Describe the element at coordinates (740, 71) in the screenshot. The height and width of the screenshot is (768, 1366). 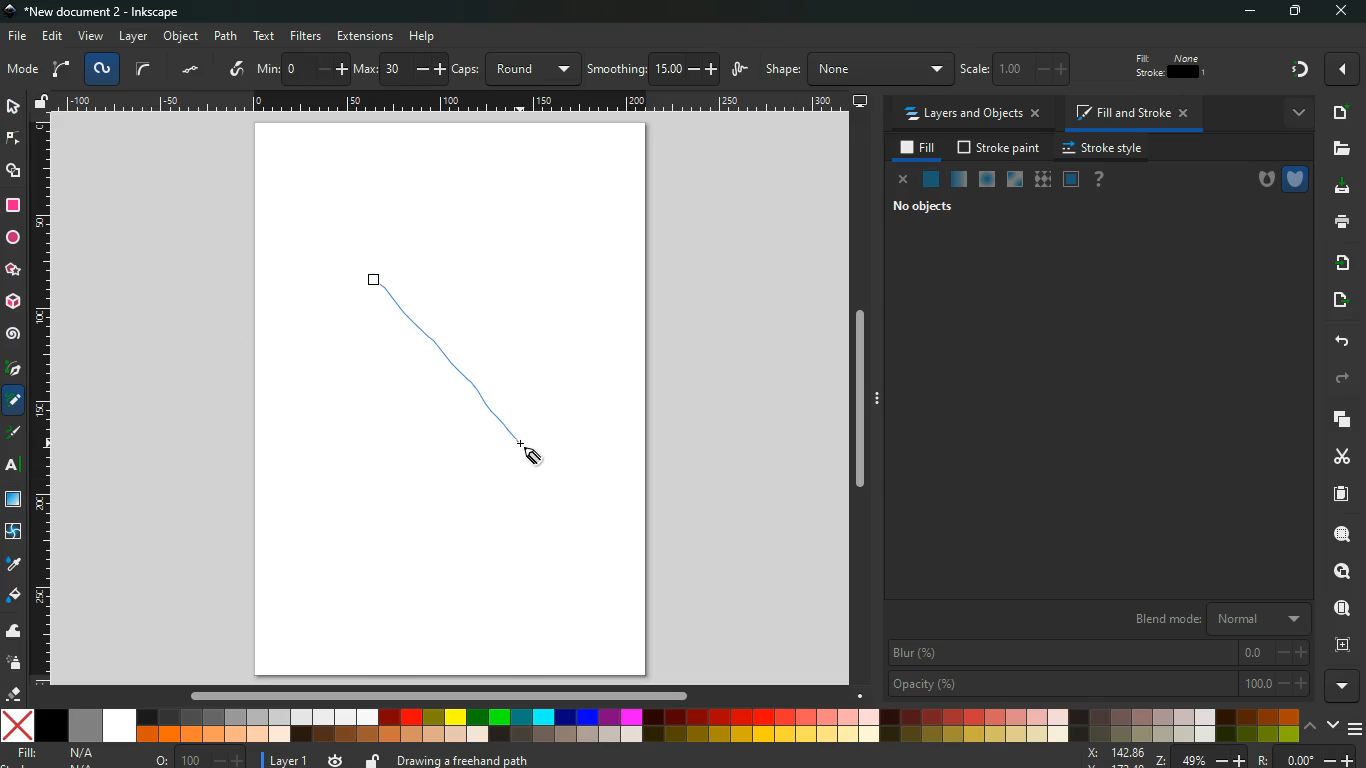
I see `wiggle` at that location.